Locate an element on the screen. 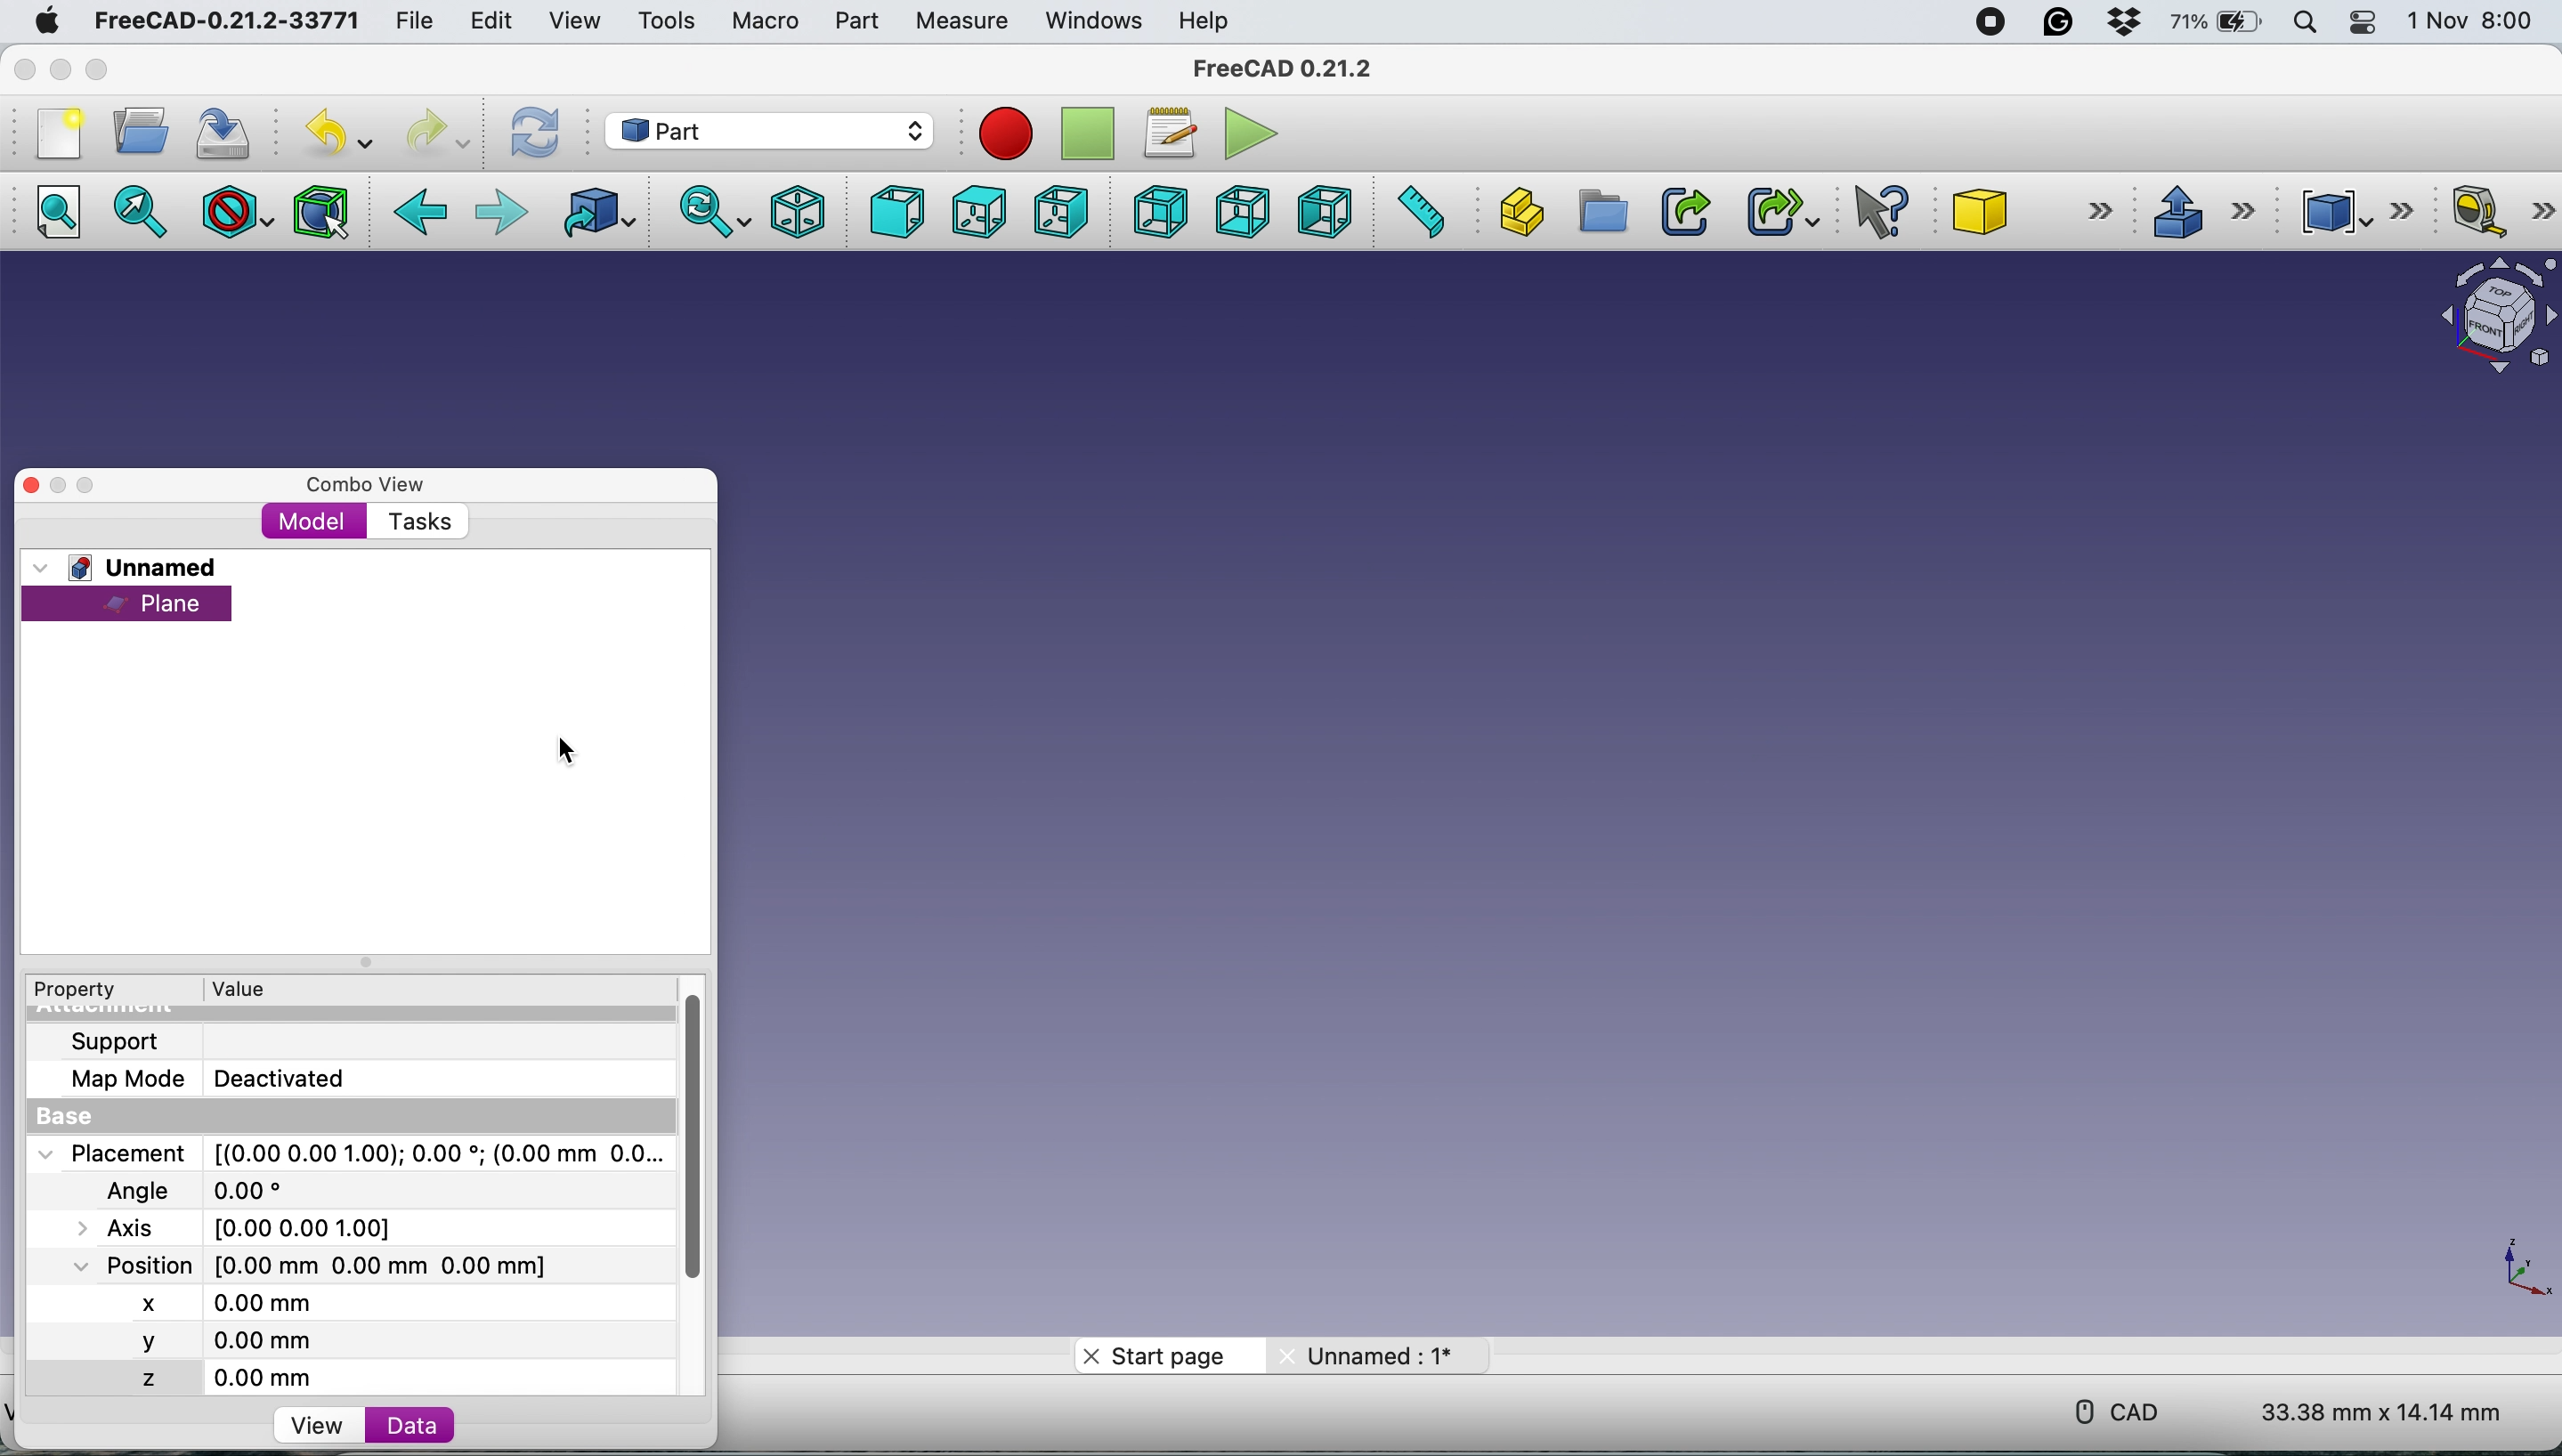  minimise is located at coordinates (57, 486).